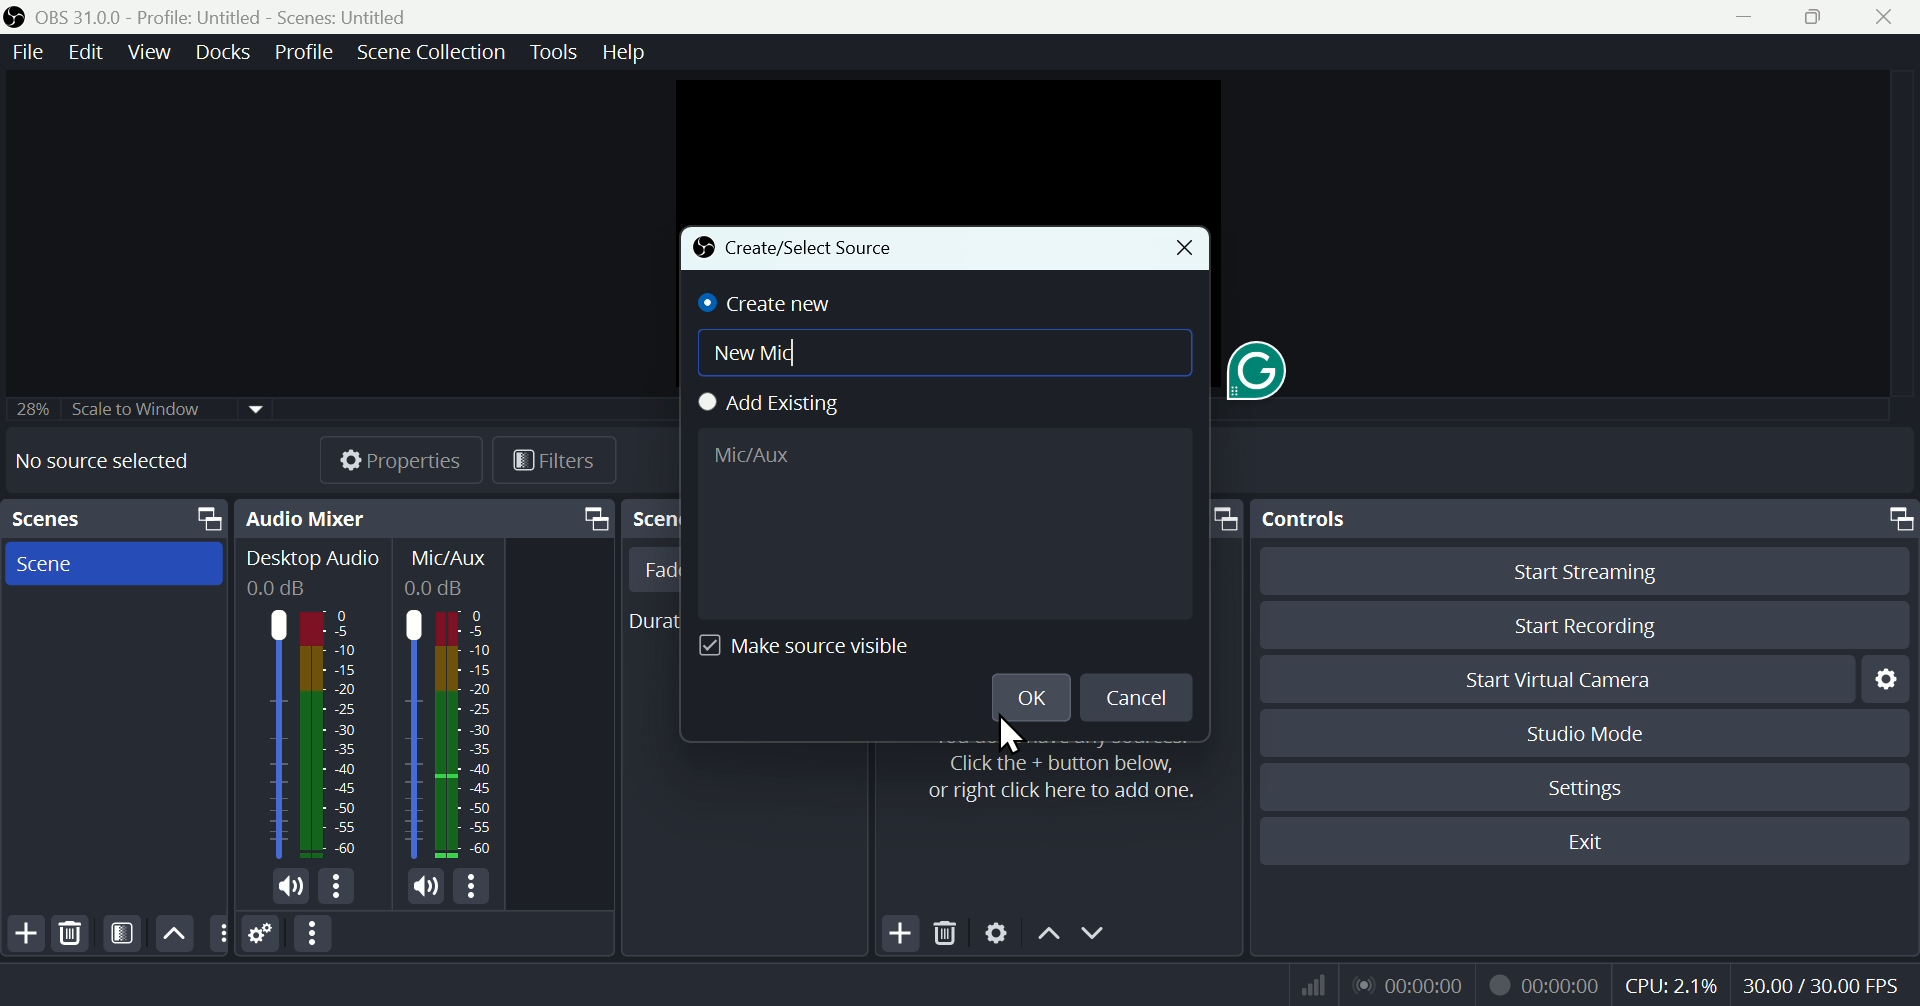 This screenshot has height=1006, width=1920. Describe the element at coordinates (465, 734) in the screenshot. I see `Mic/Aux` at that location.